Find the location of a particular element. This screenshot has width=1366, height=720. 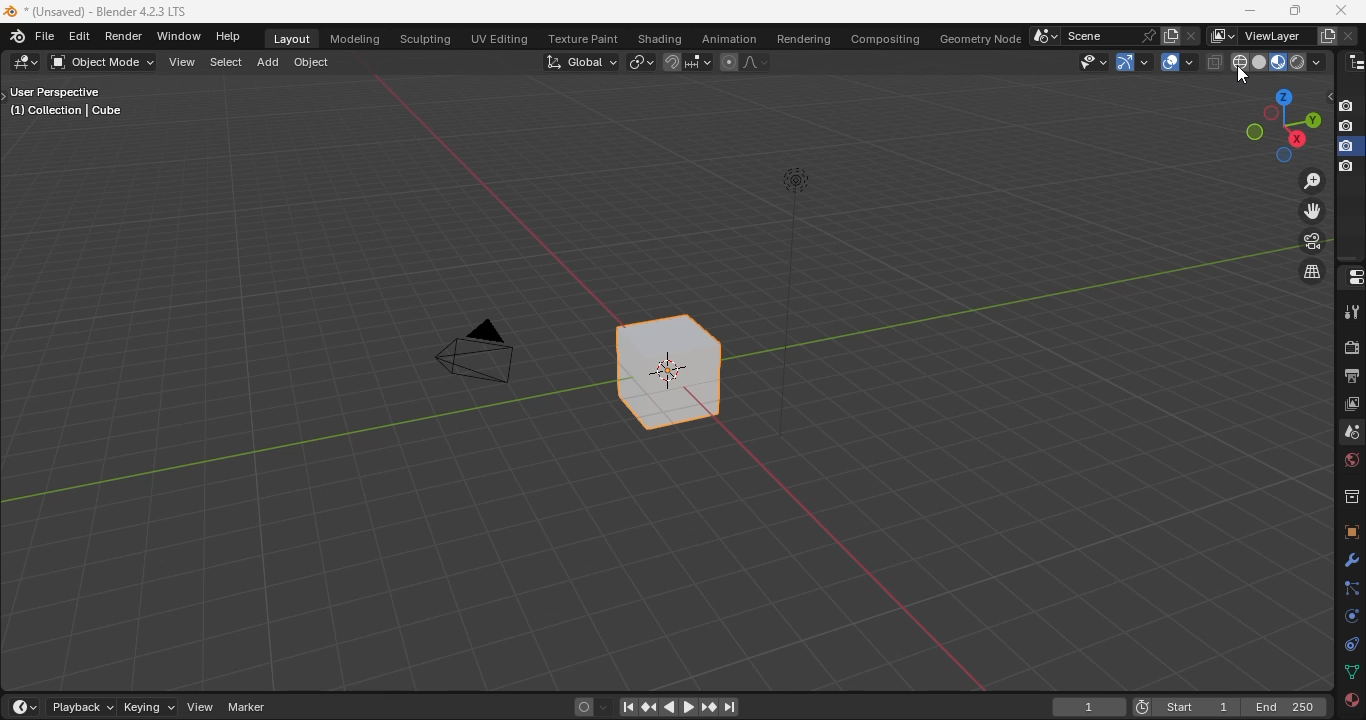

sculpting is located at coordinates (426, 39).